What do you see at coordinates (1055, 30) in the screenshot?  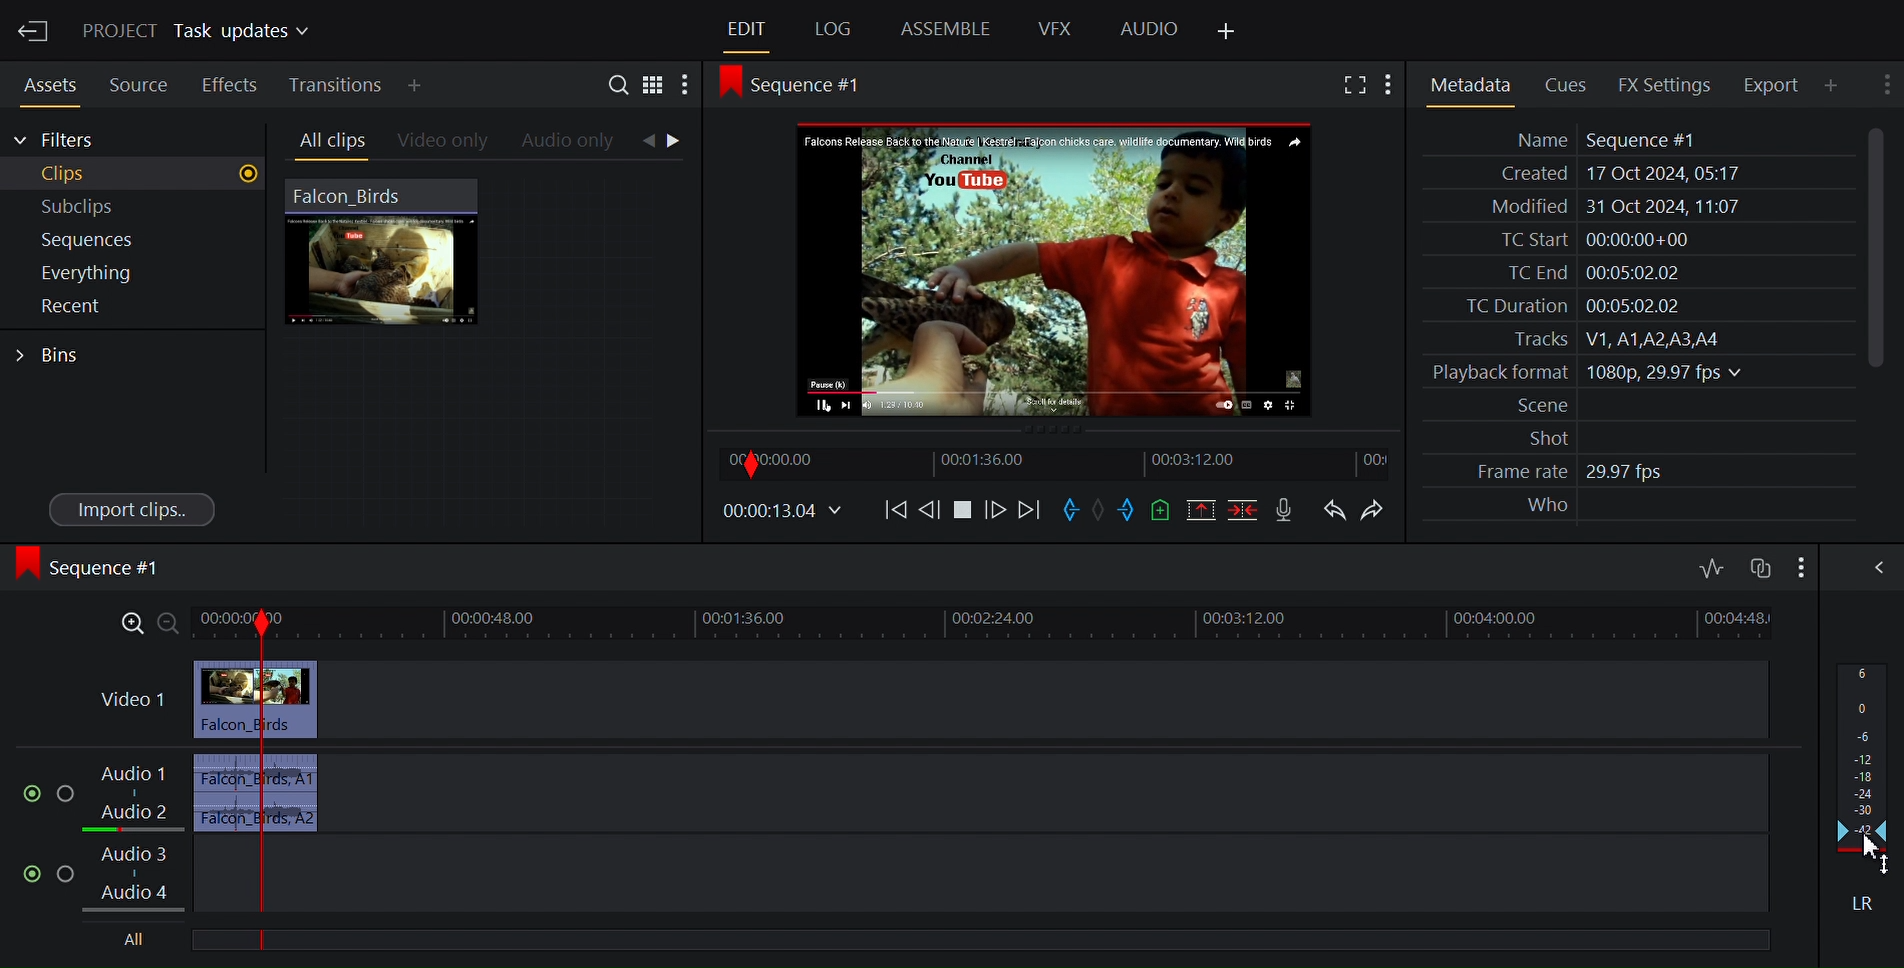 I see `VFX` at bounding box center [1055, 30].